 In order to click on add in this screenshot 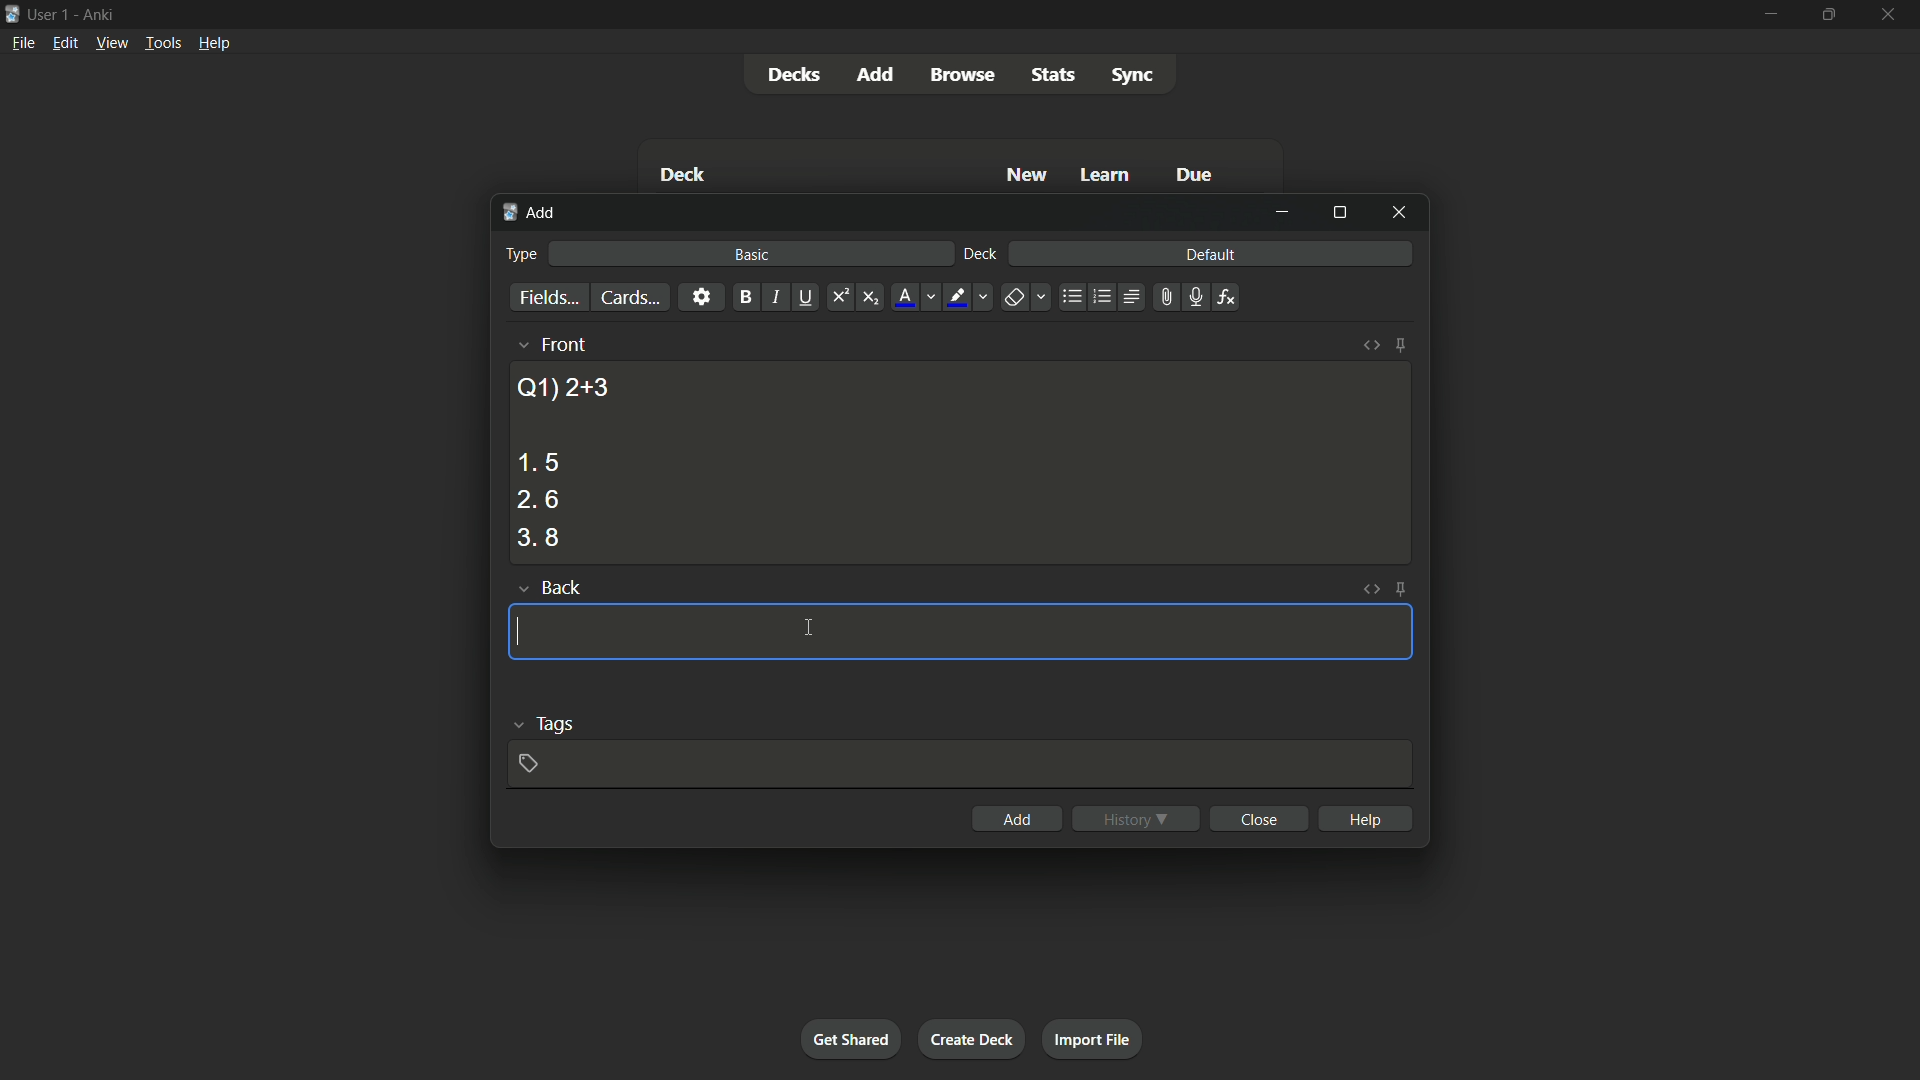, I will do `click(532, 213)`.